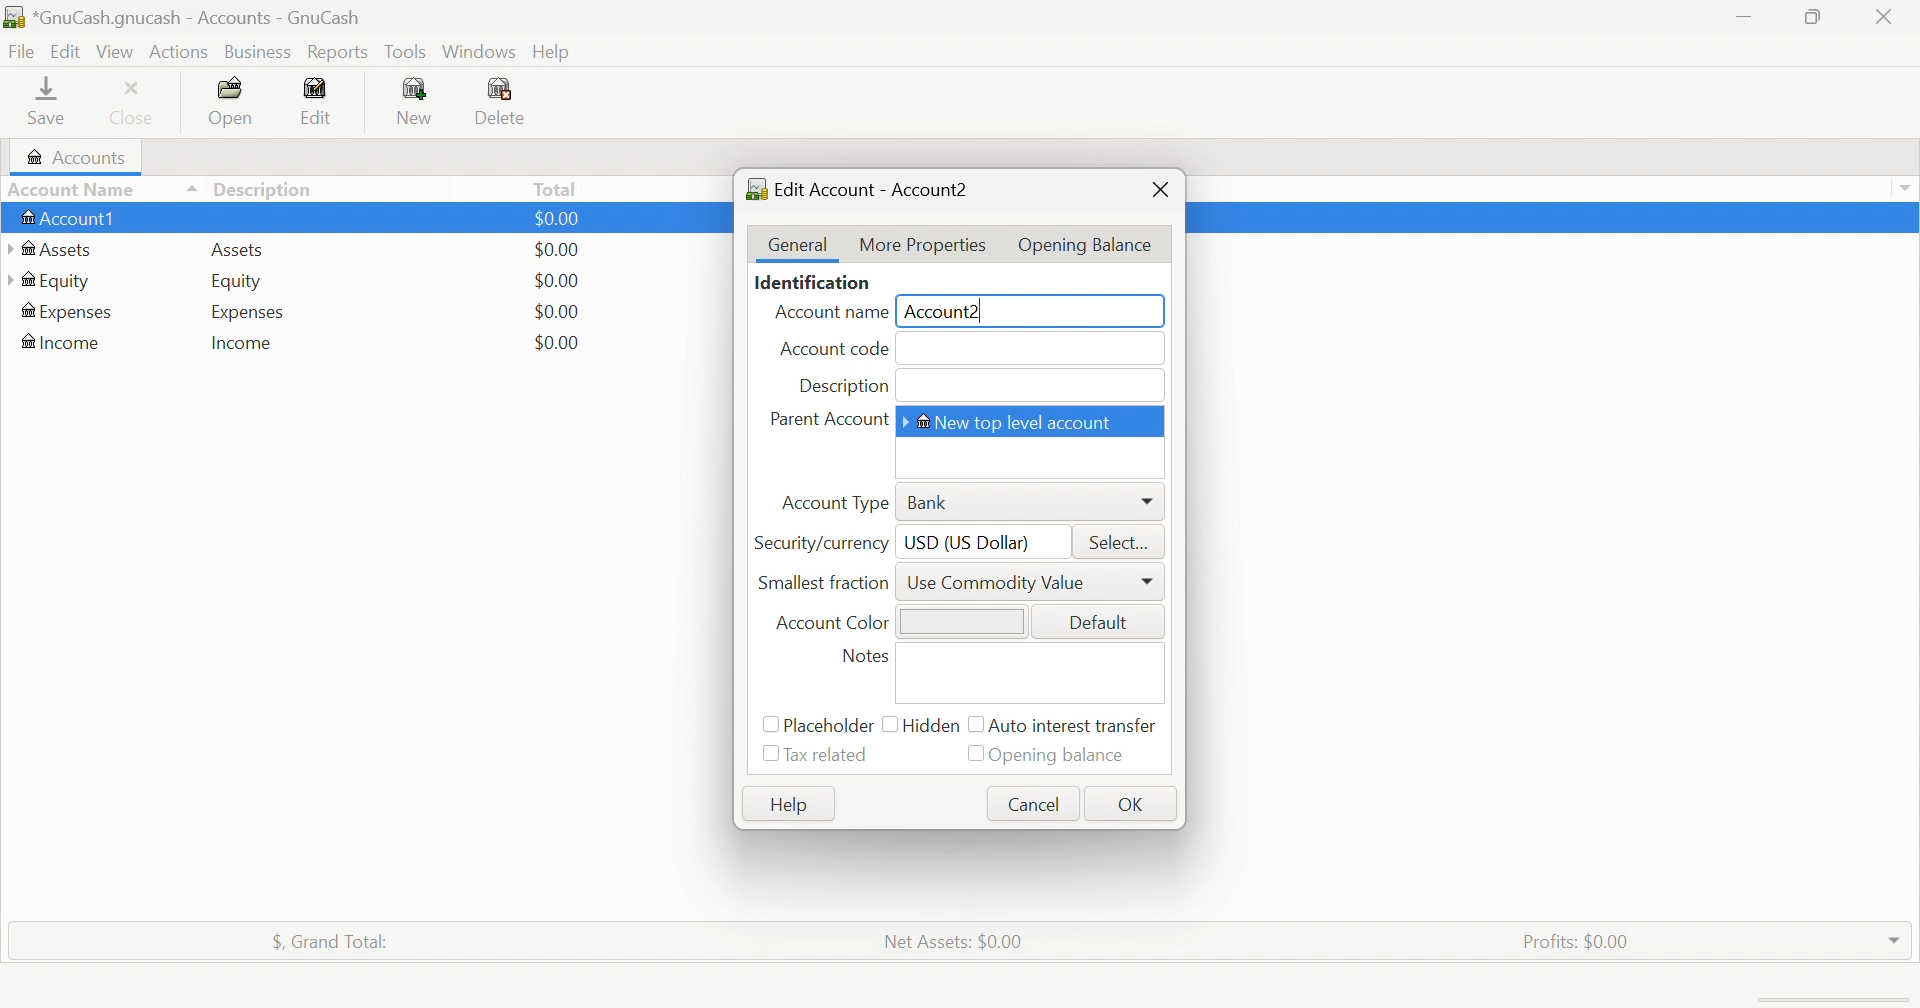 The height and width of the screenshot is (1008, 1920). Describe the element at coordinates (820, 544) in the screenshot. I see `Security/currency` at that location.